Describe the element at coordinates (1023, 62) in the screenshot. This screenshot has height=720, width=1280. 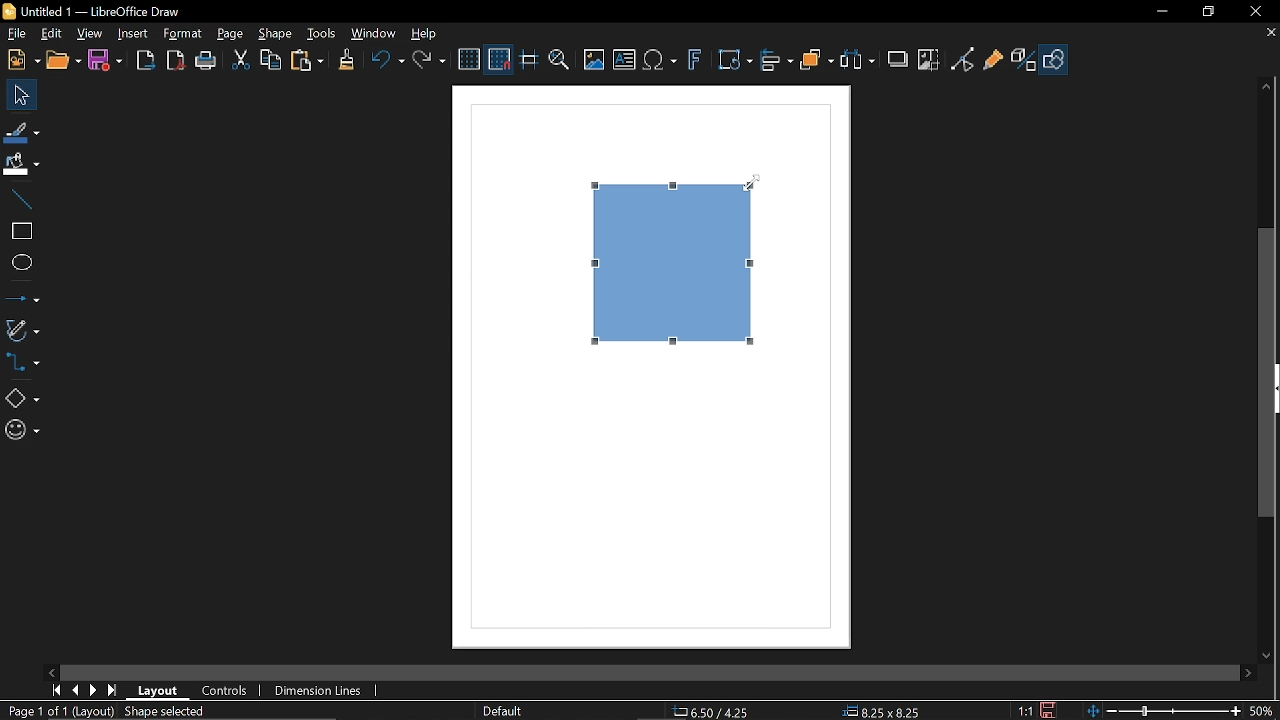
I see `Toggle extrusion` at that location.